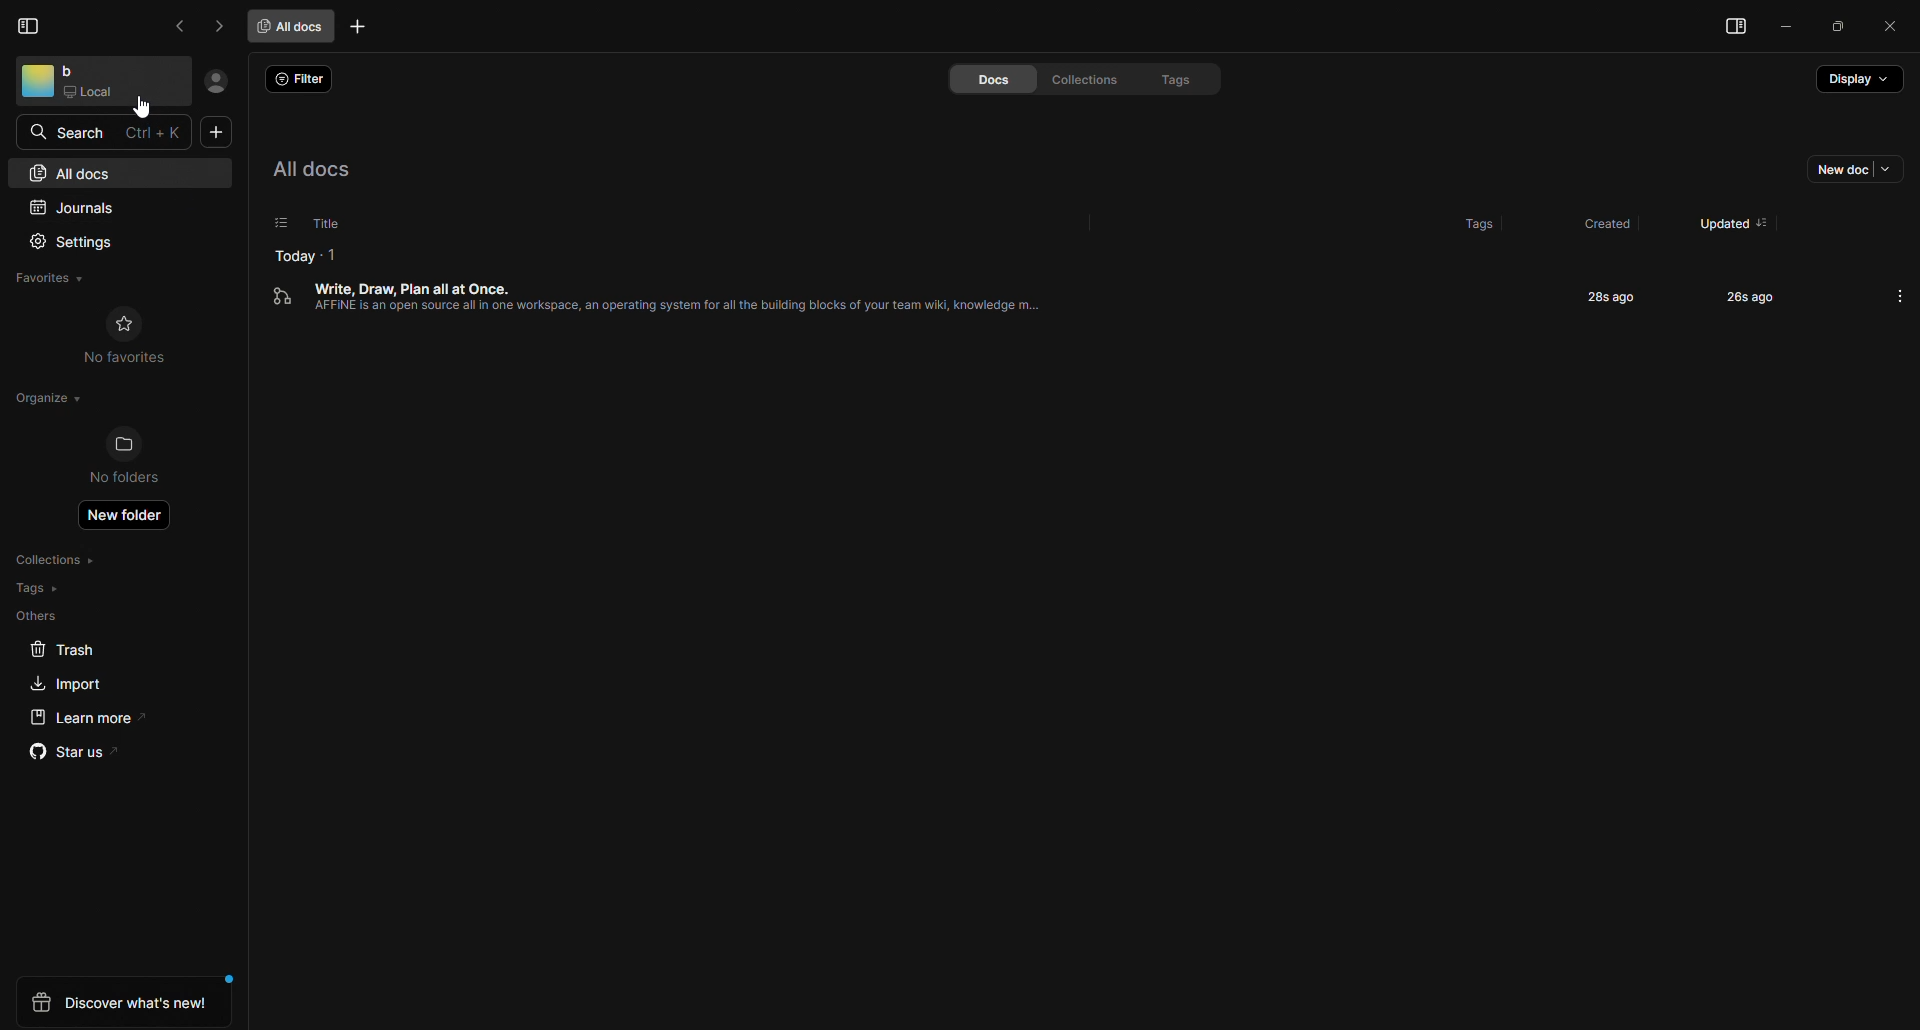 This screenshot has height=1030, width=1920. What do you see at coordinates (73, 755) in the screenshot?
I see `star us` at bounding box center [73, 755].